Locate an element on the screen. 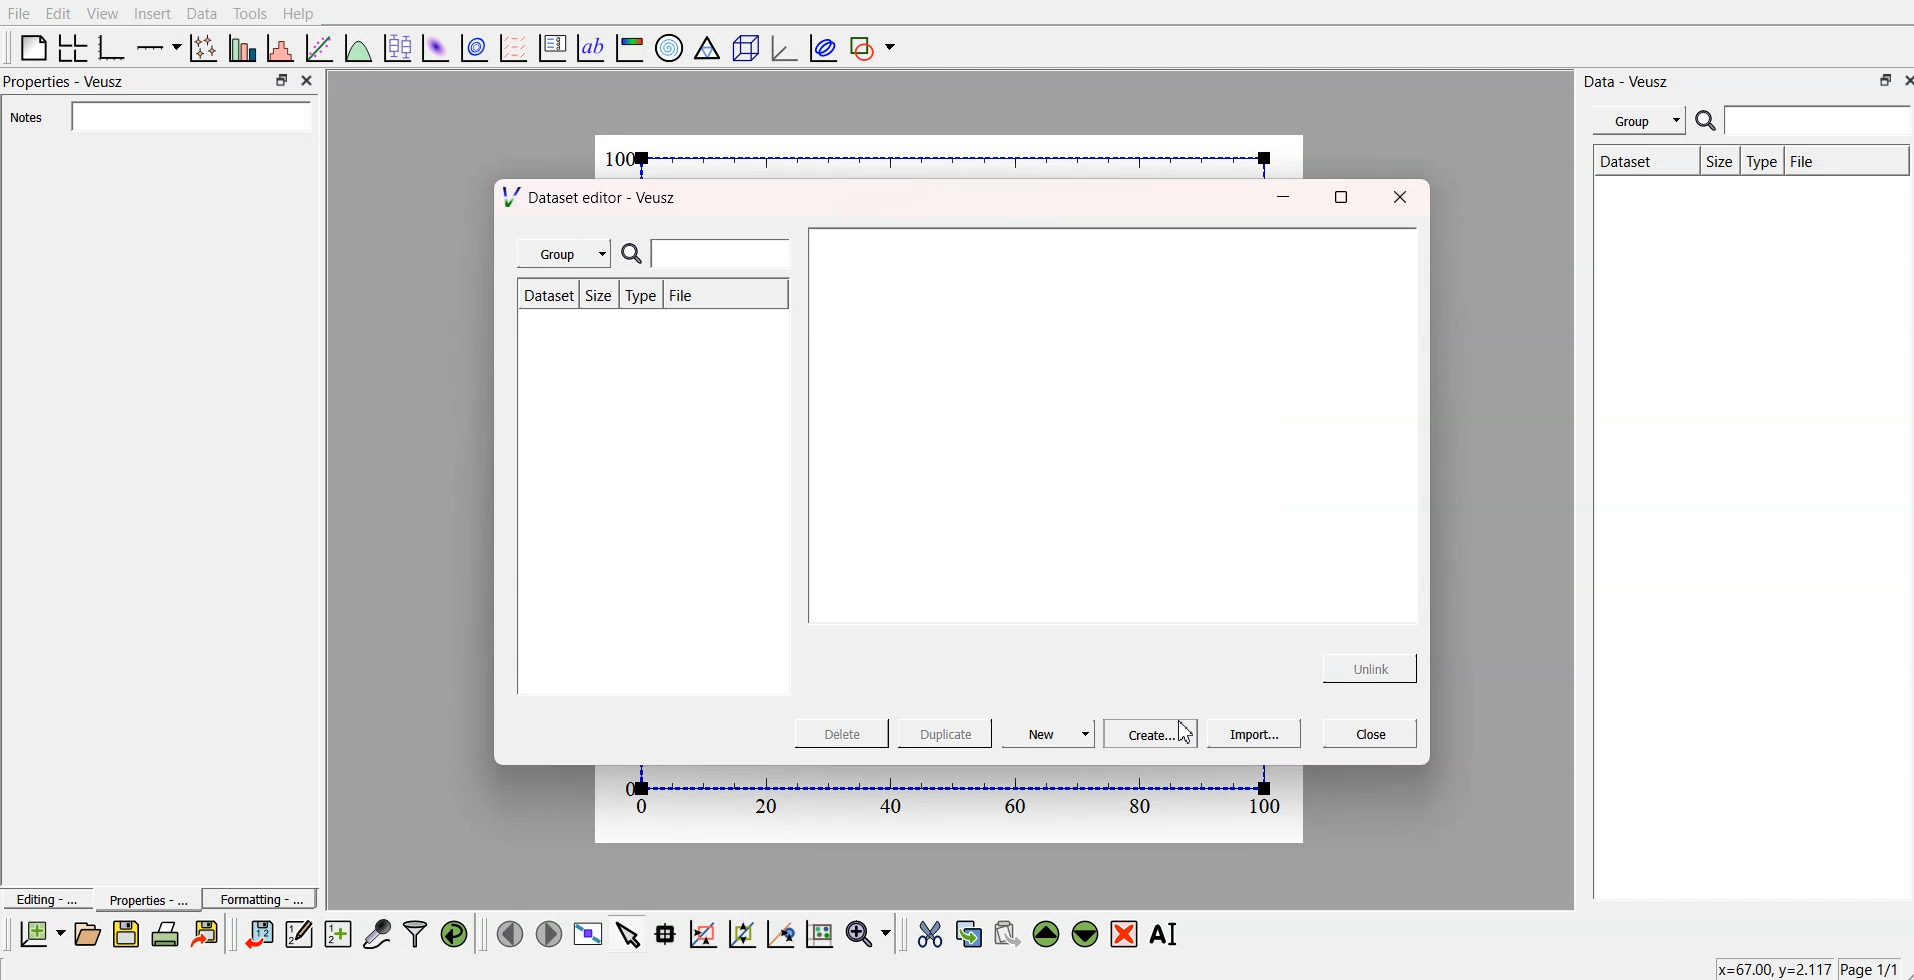  Dataset editor - Veusz is located at coordinates (595, 199).